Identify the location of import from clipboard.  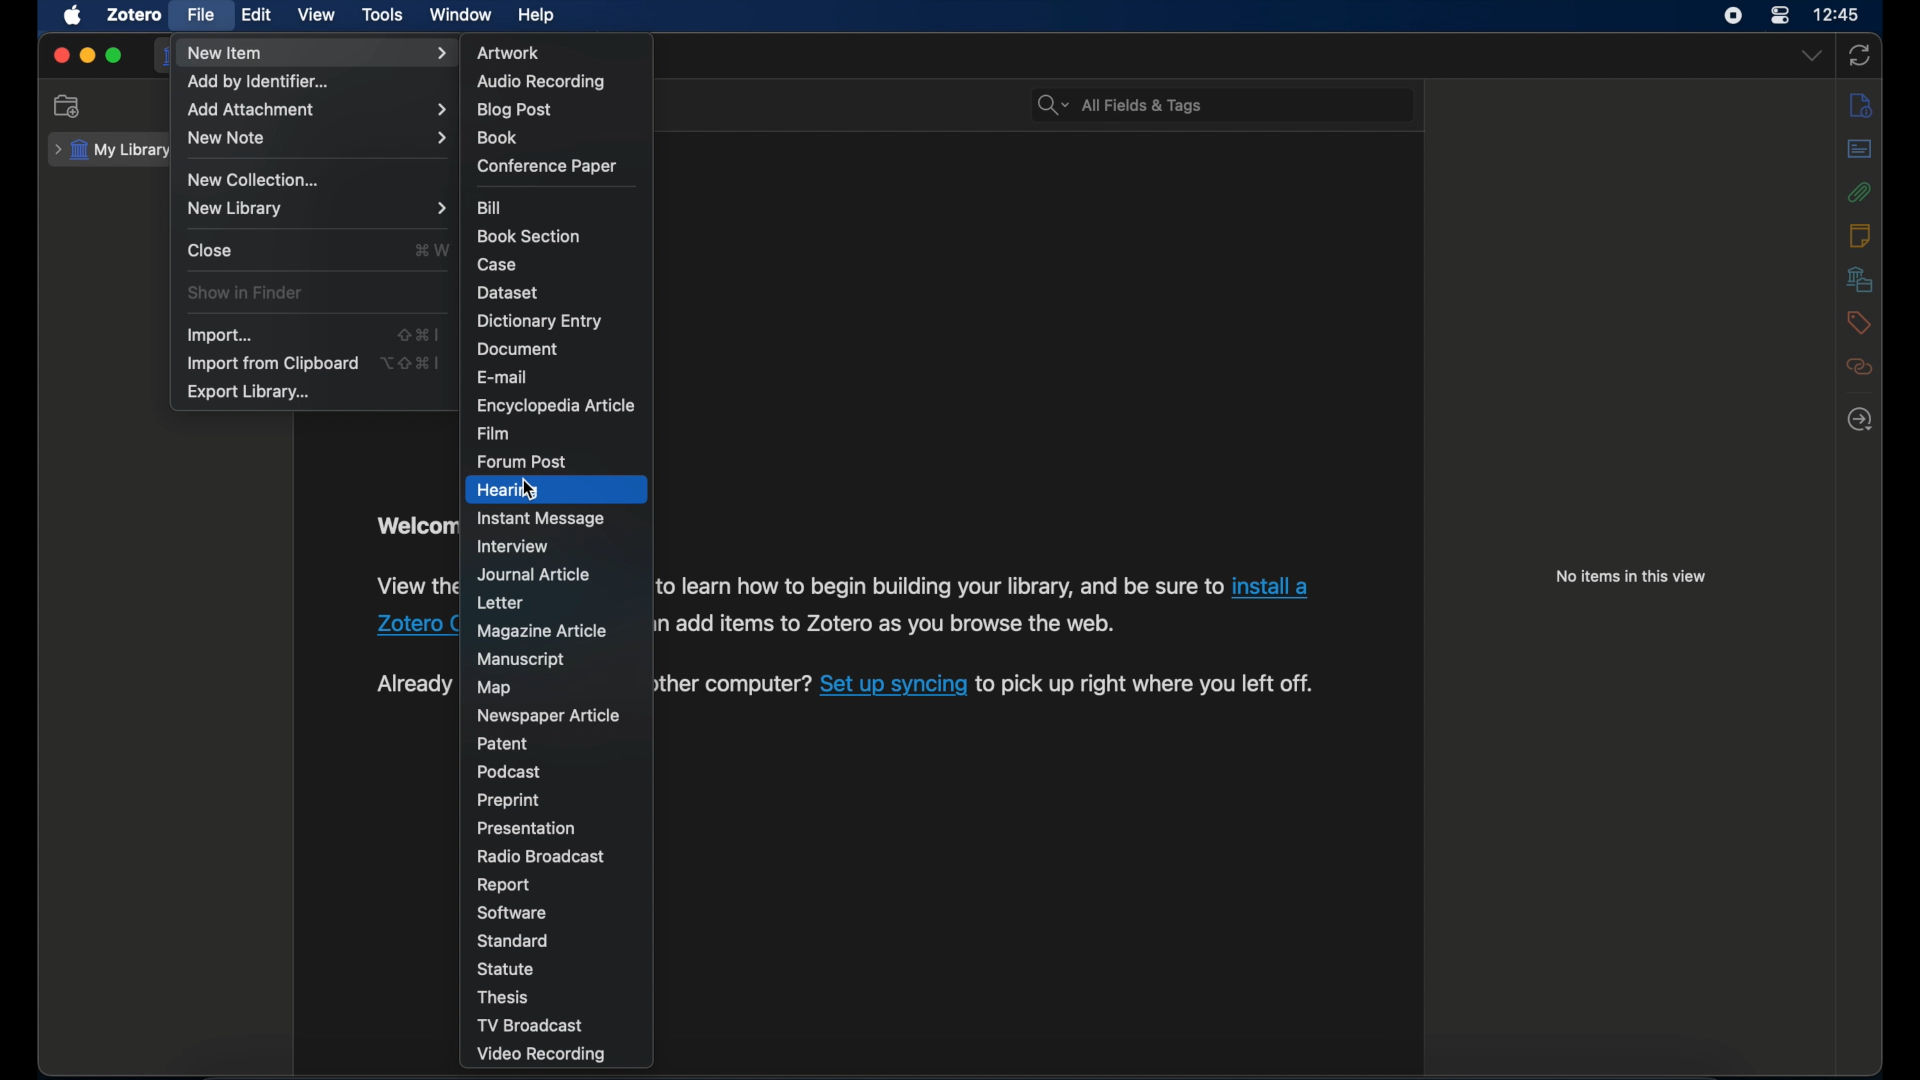
(271, 363).